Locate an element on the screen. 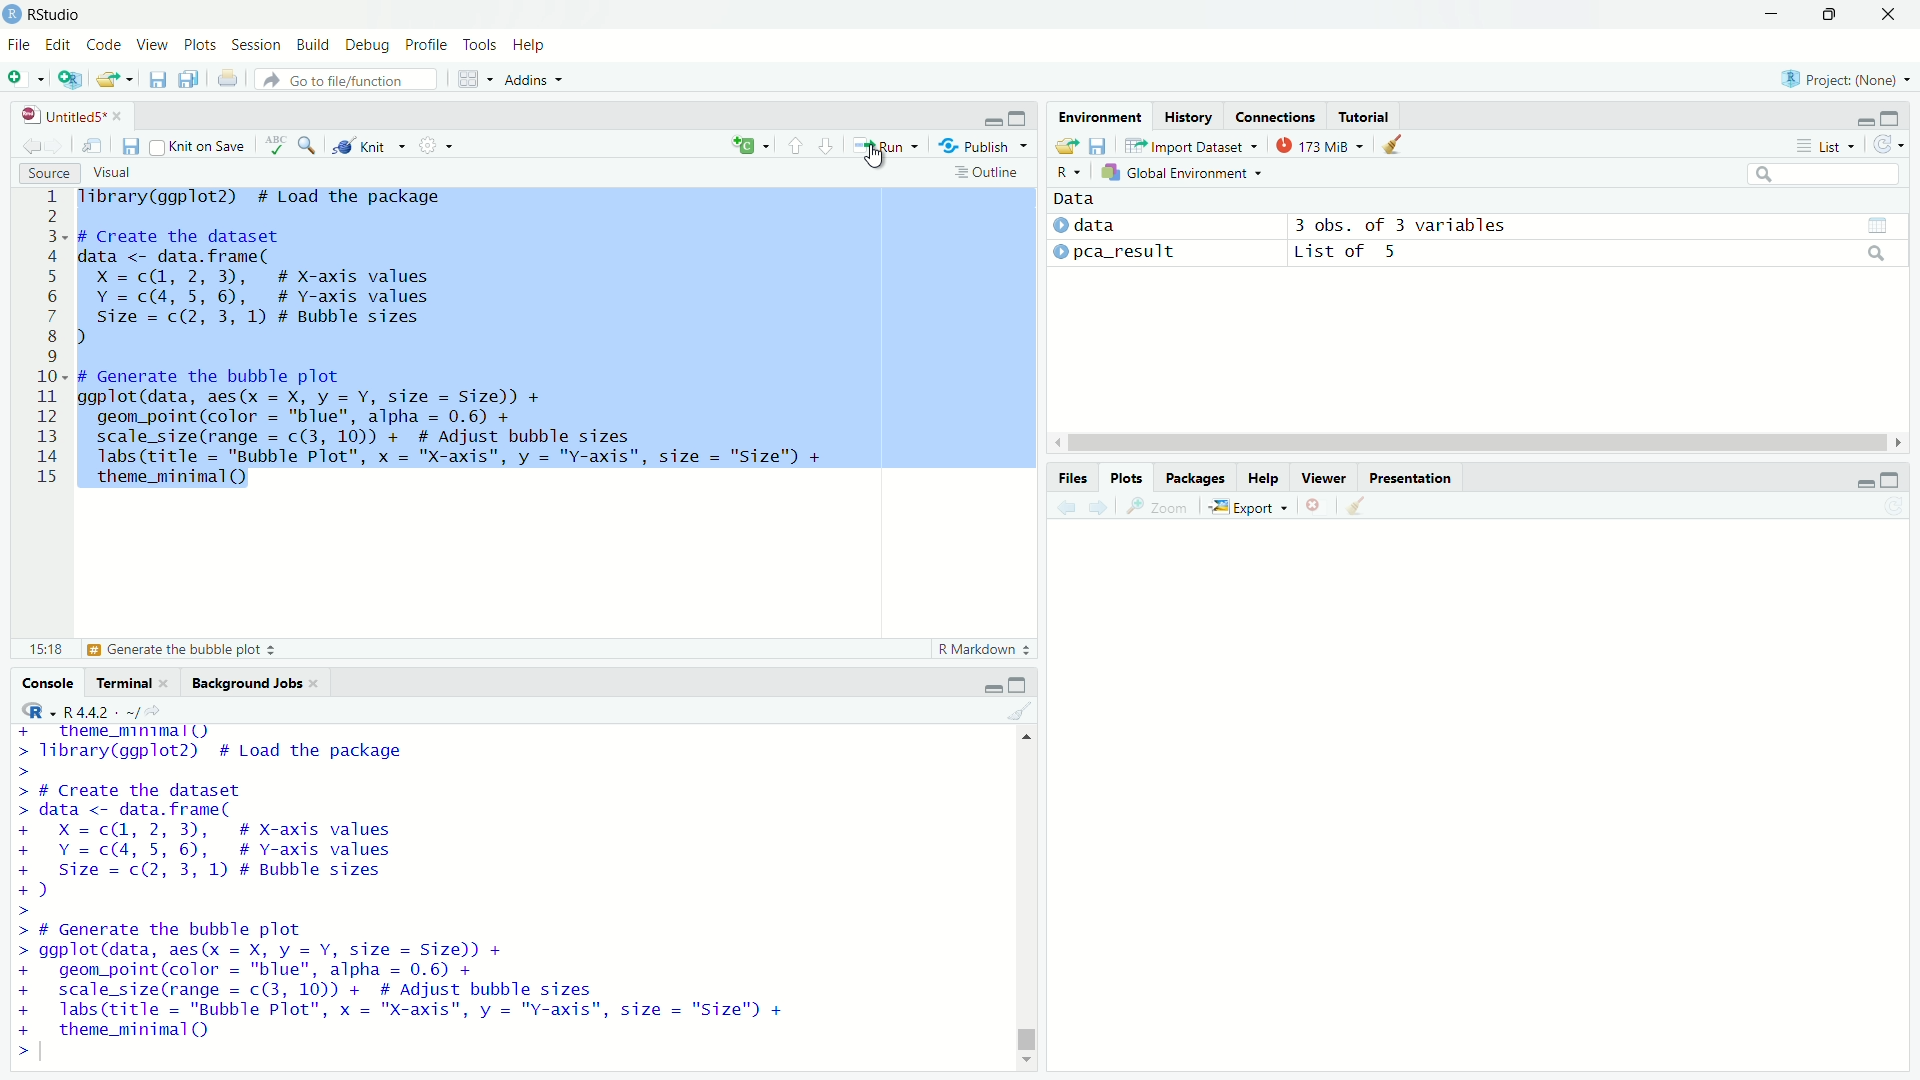 The width and height of the screenshot is (1920, 1080). minimize is located at coordinates (1867, 116).